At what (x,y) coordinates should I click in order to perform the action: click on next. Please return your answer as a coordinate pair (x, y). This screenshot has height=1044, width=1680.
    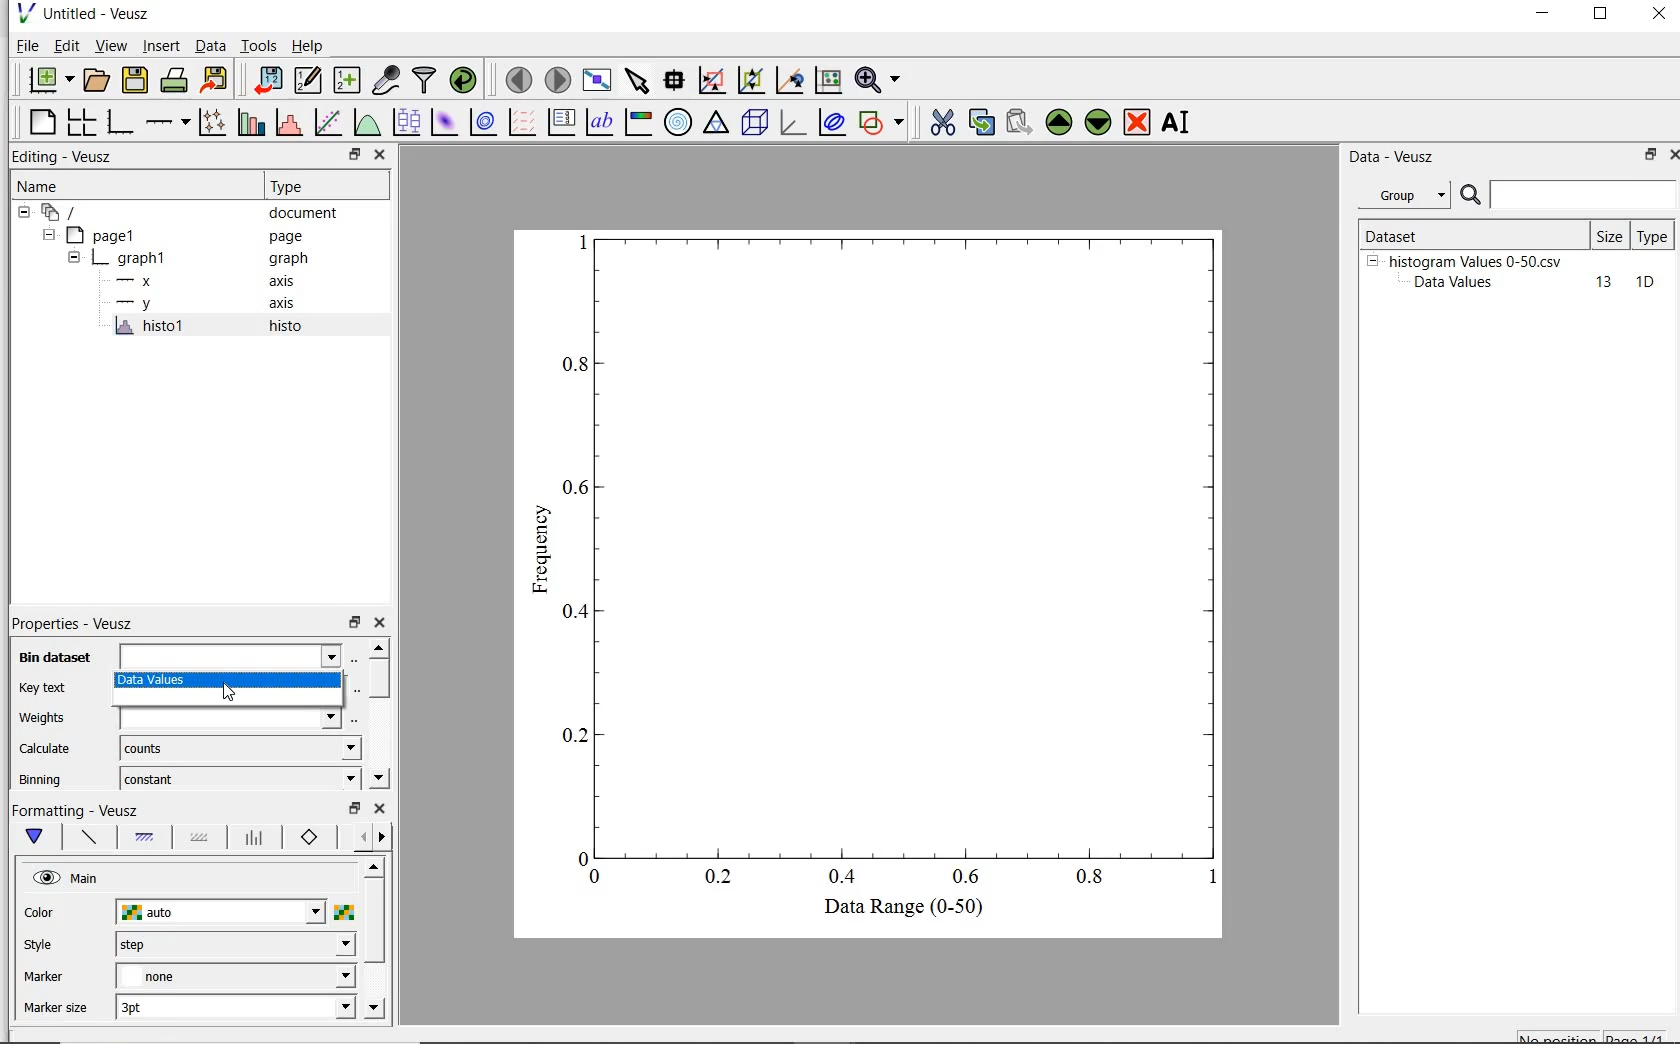
    Looking at the image, I should click on (382, 839).